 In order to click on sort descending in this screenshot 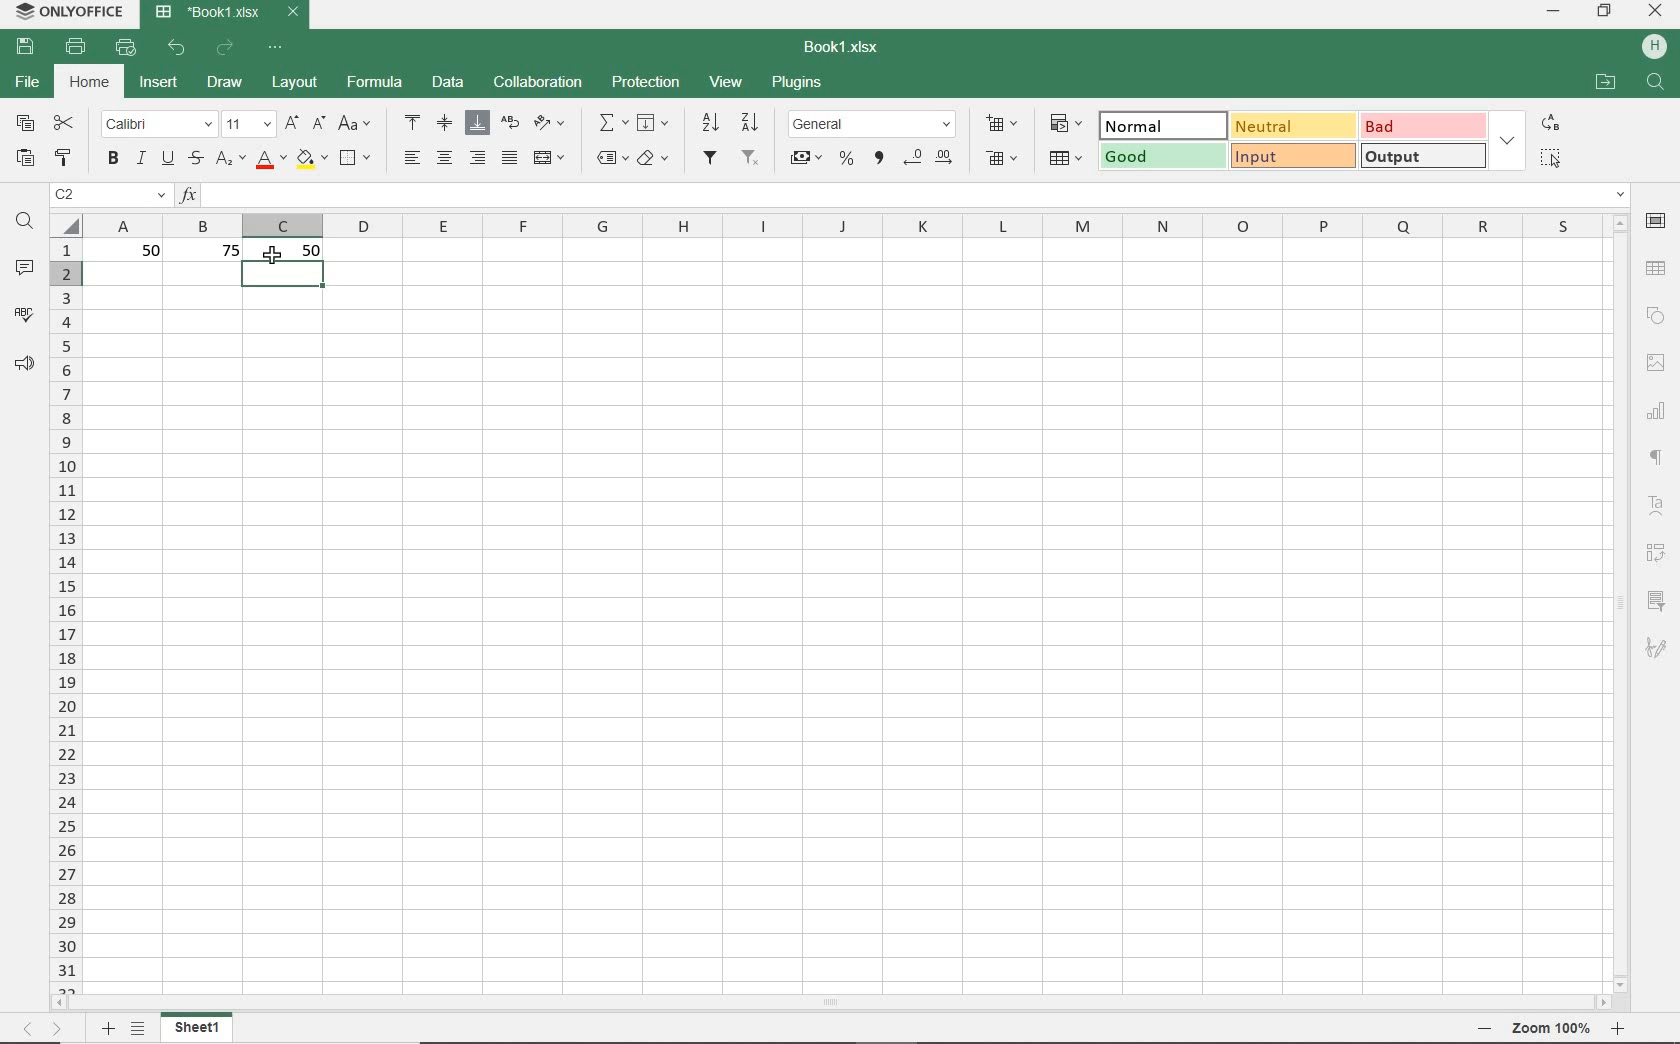, I will do `click(751, 122)`.